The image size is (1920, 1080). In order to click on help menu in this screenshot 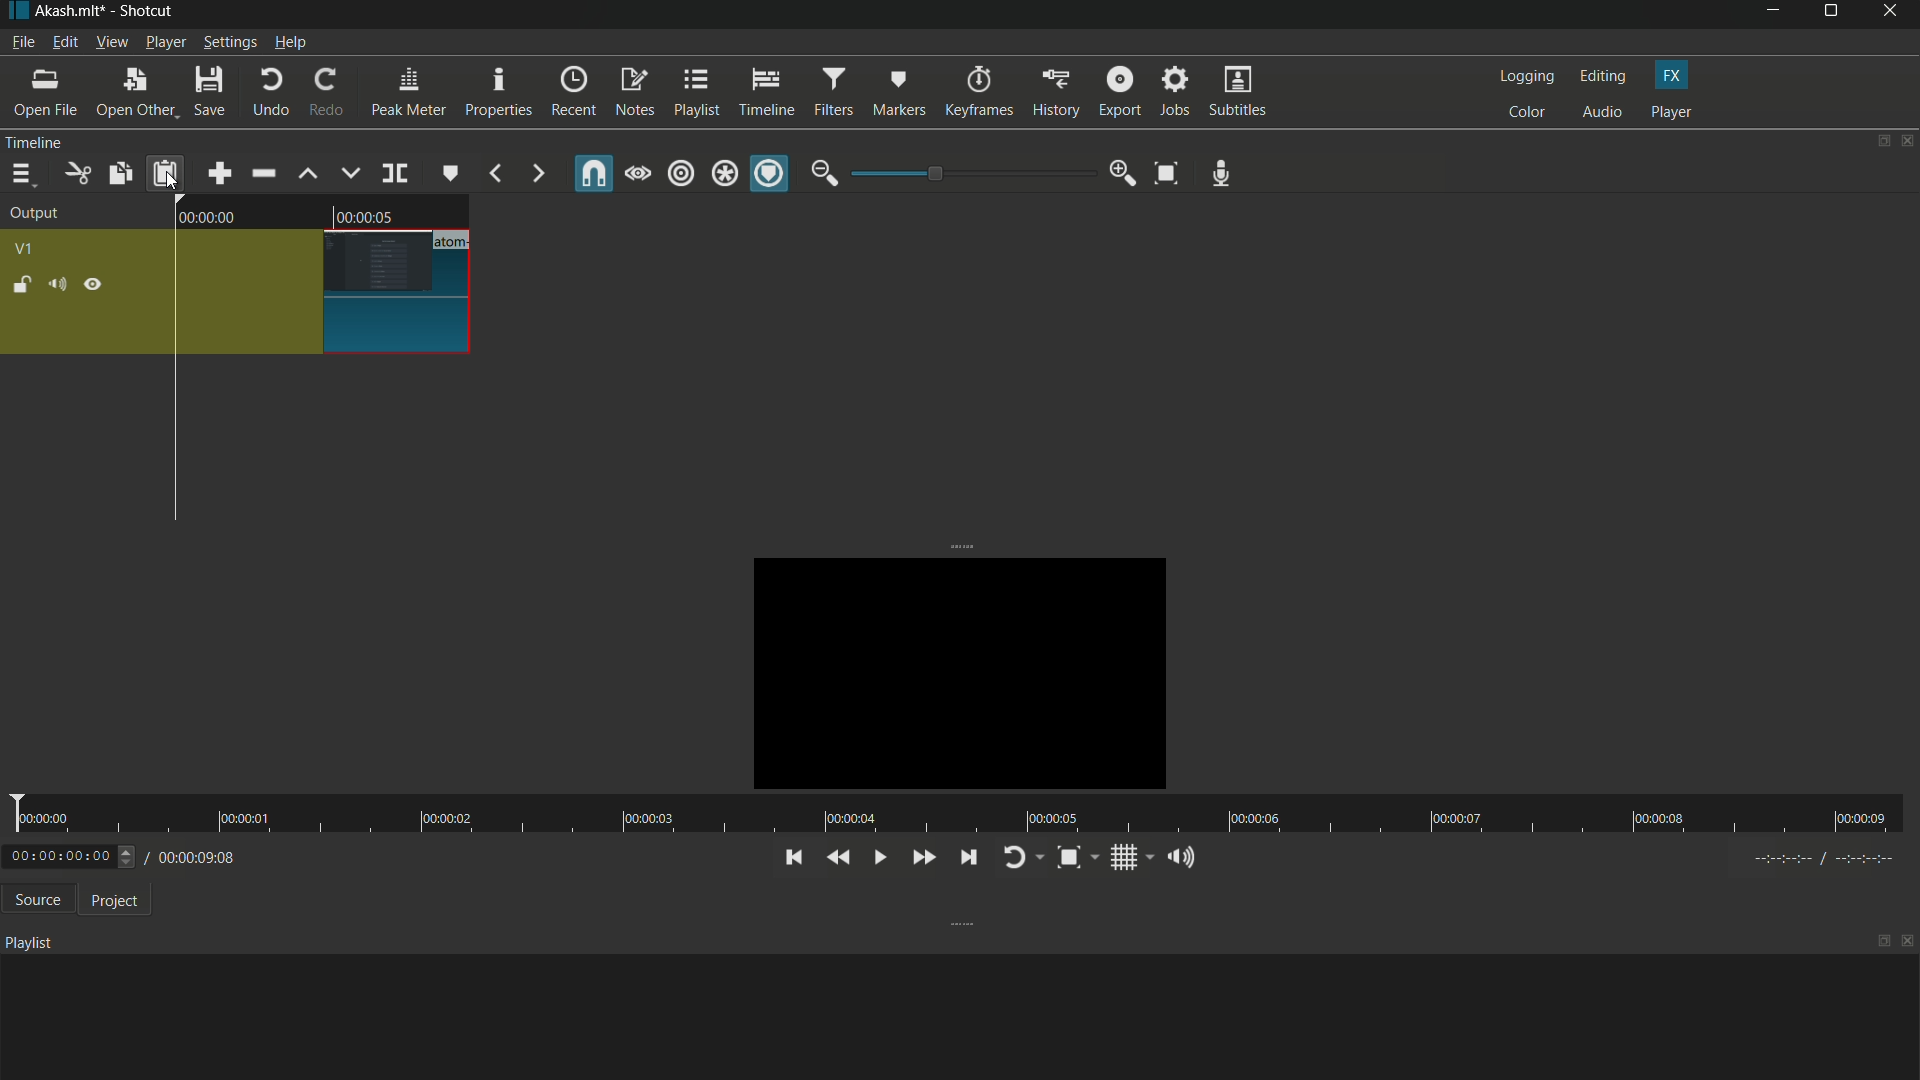, I will do `click(292, 42)`.